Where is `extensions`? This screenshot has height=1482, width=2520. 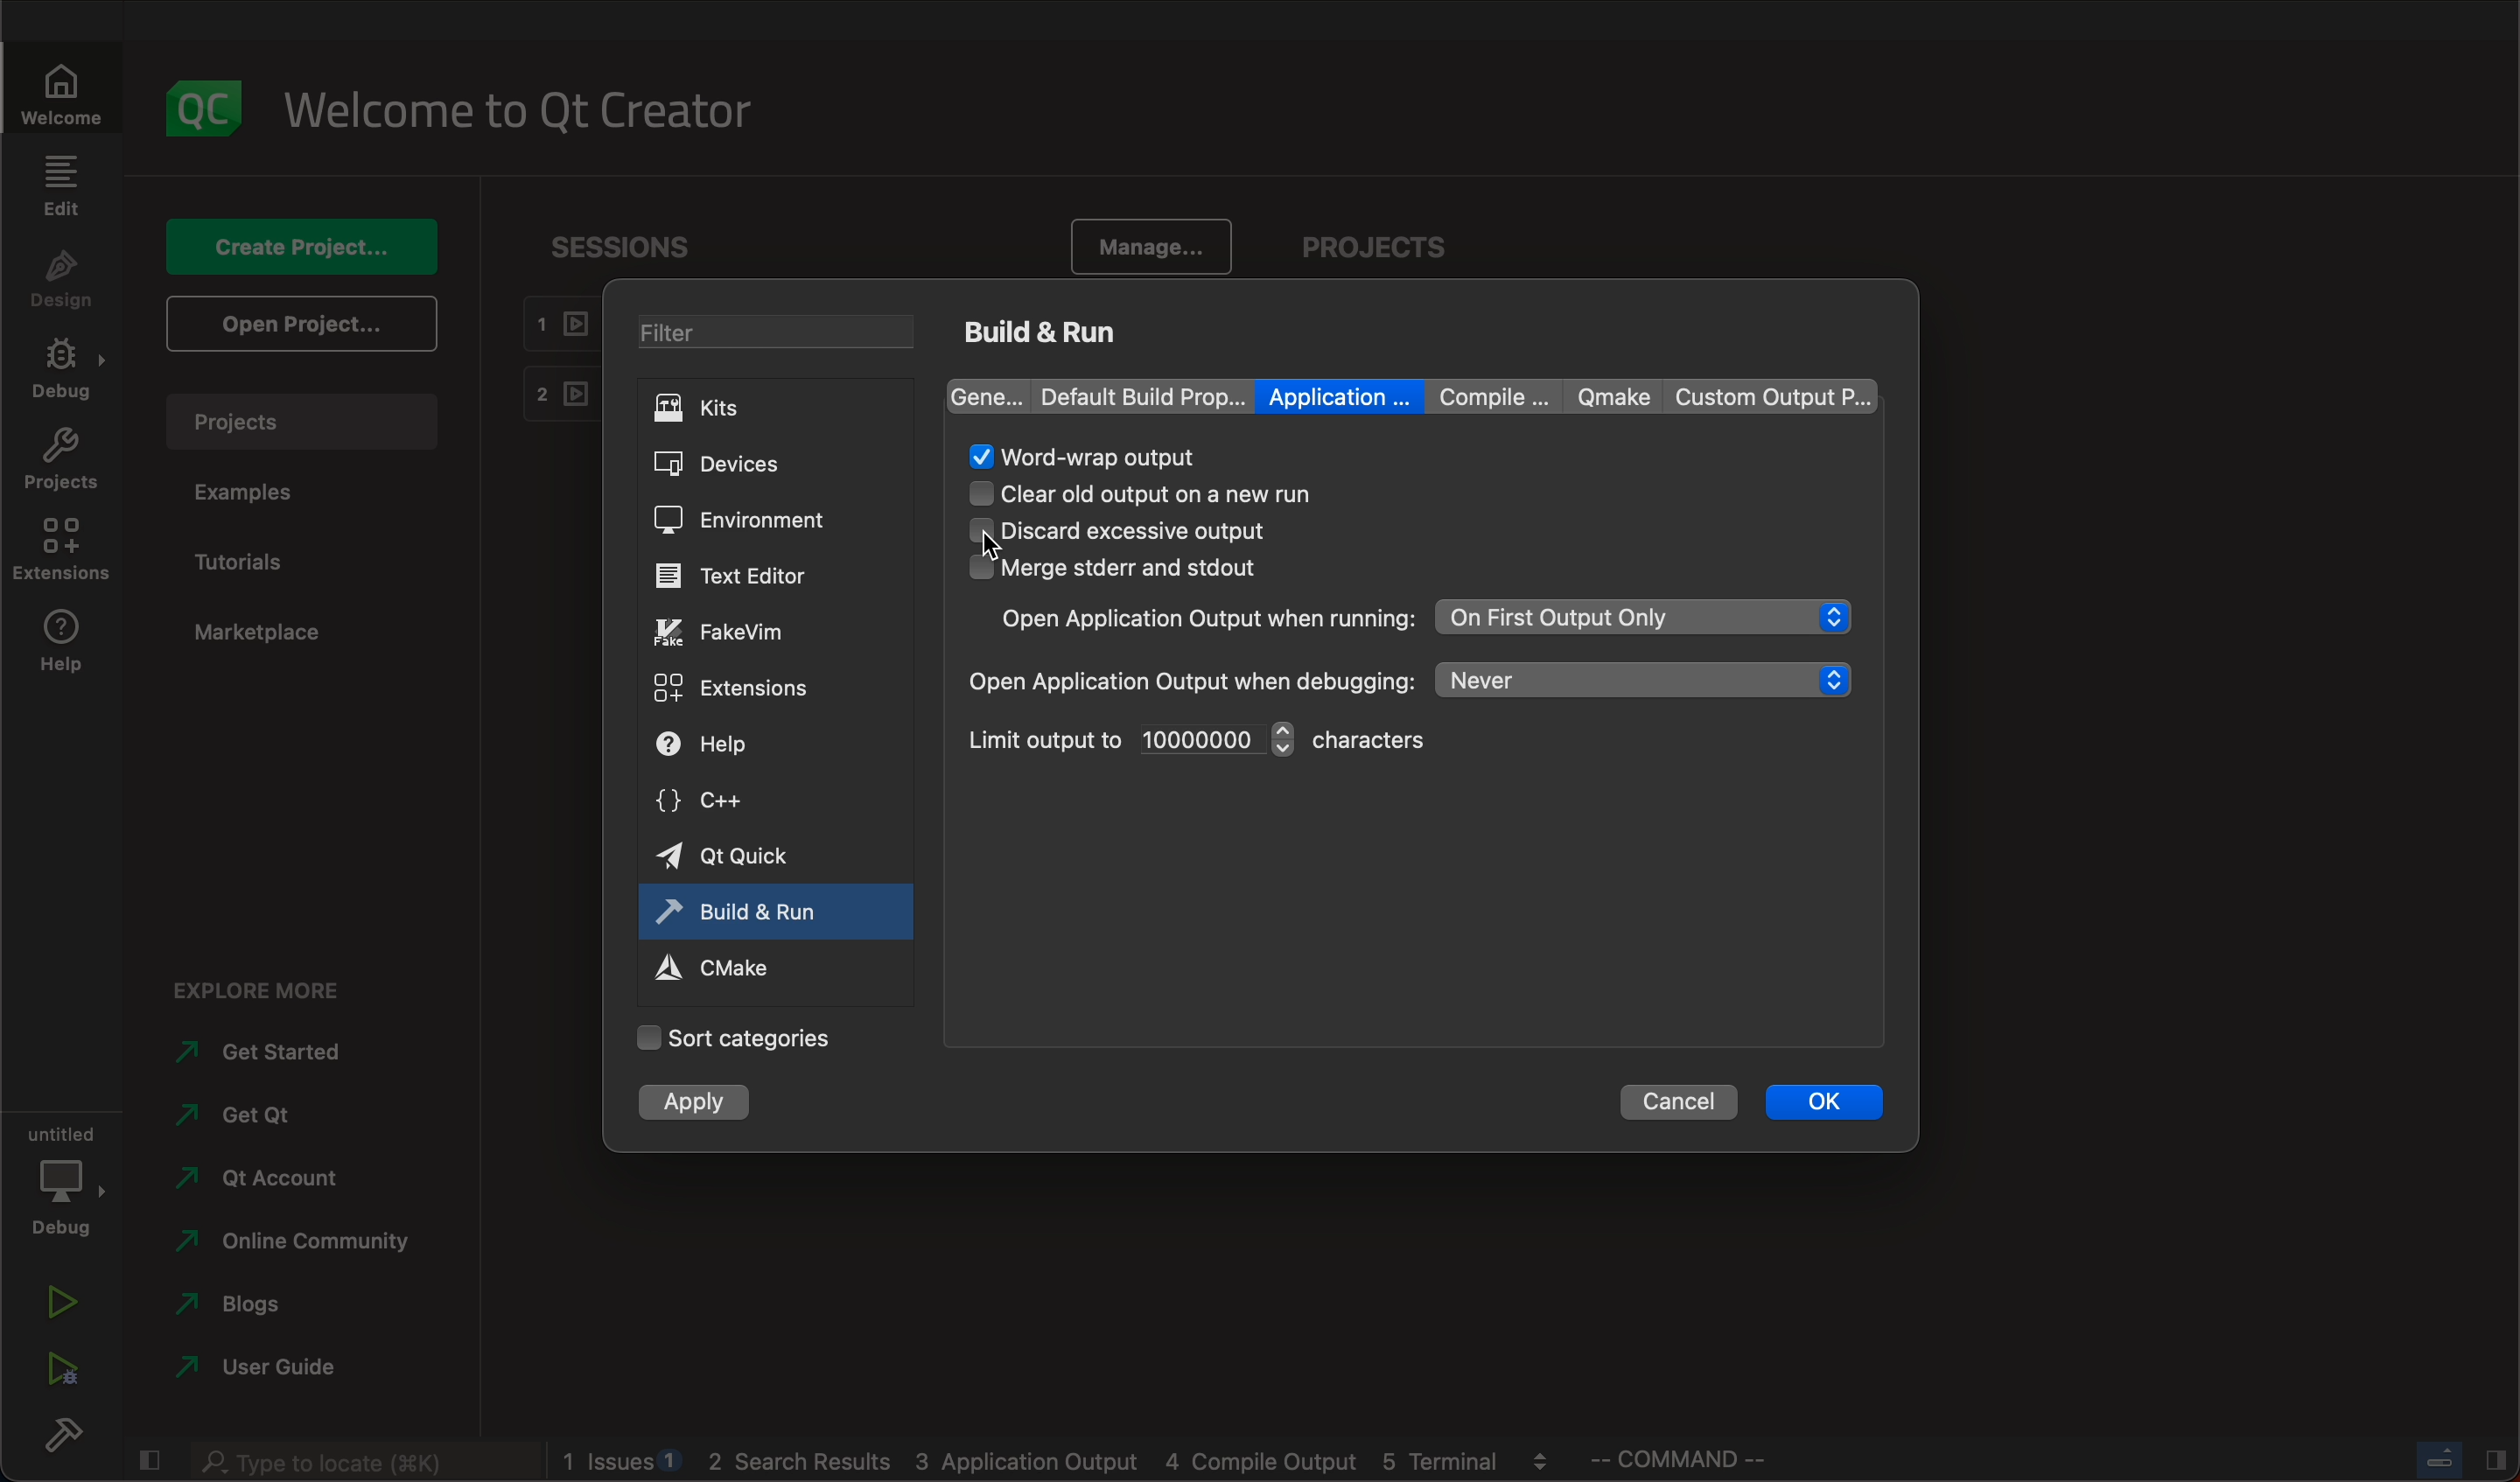 extensions is located at coordinates (59, 552).